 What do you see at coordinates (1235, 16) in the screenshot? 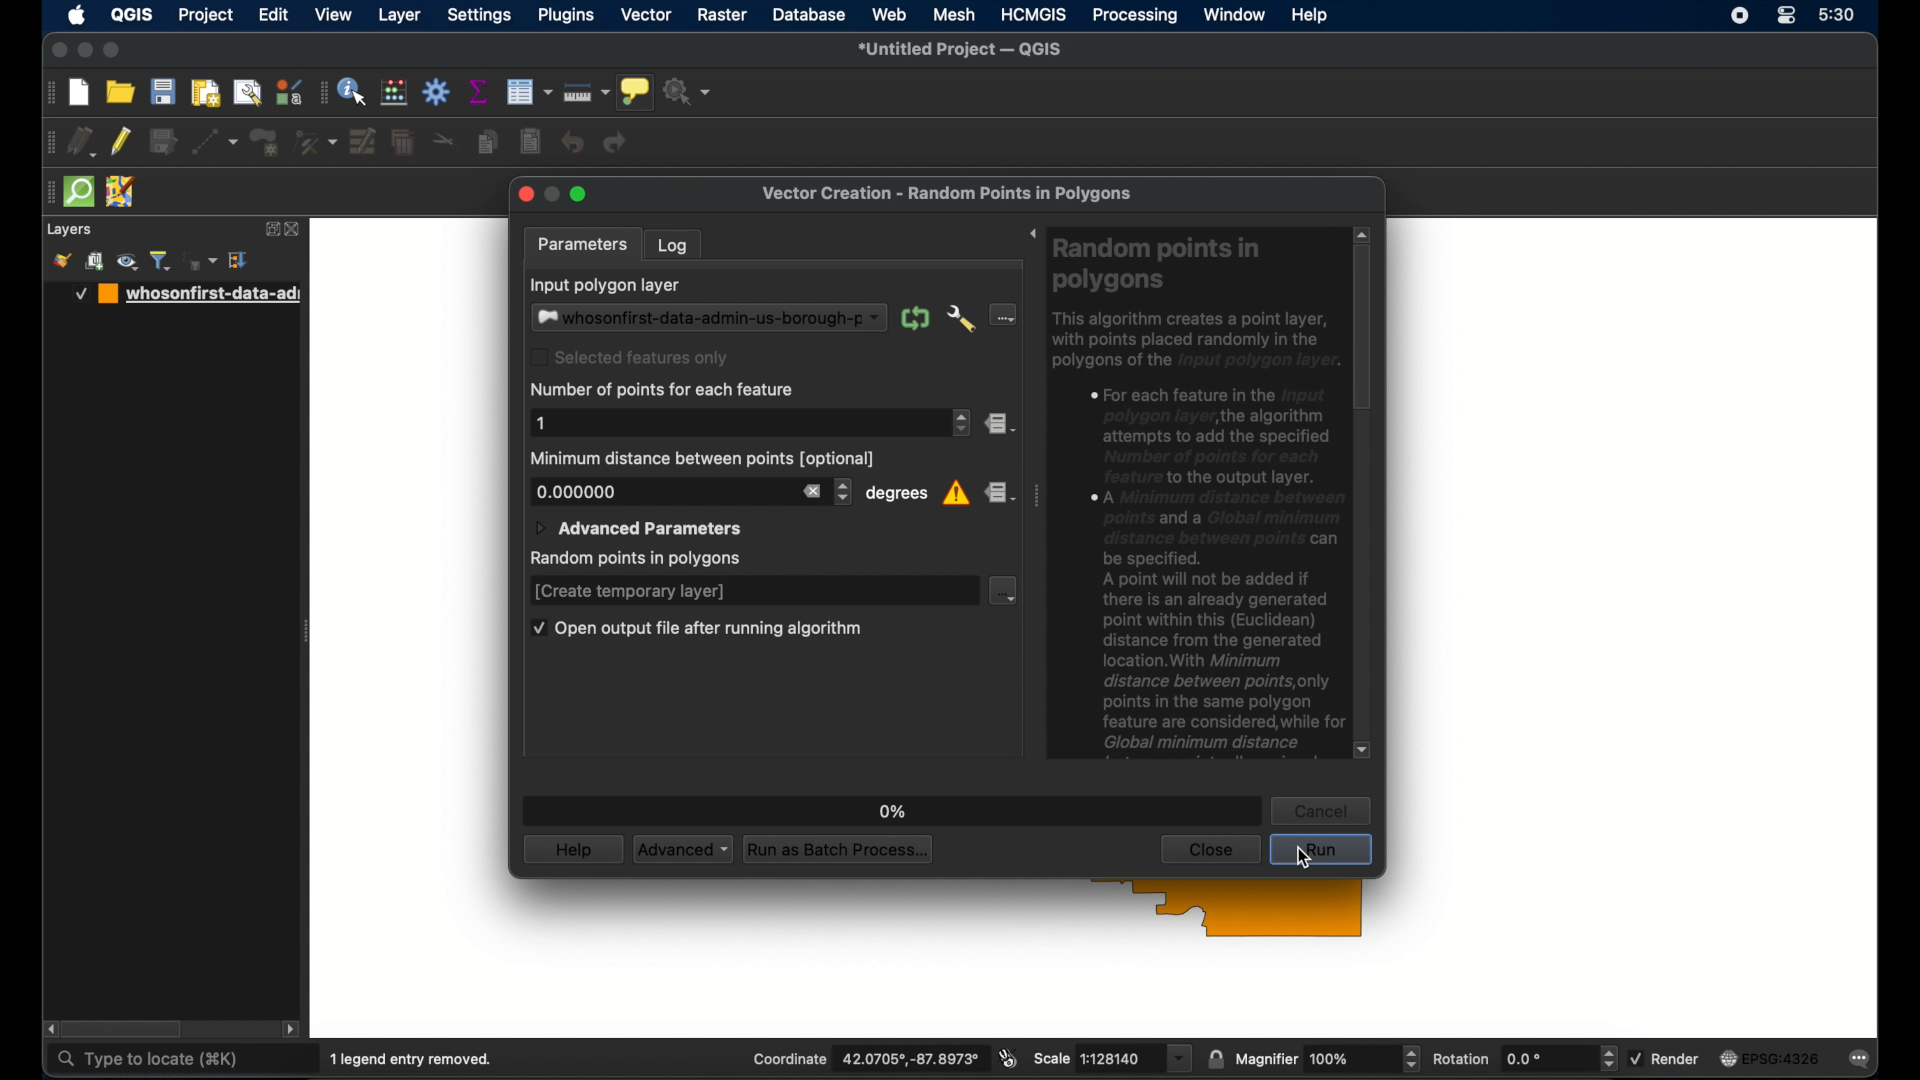
I see `window` at bounding box center [1235, 16].